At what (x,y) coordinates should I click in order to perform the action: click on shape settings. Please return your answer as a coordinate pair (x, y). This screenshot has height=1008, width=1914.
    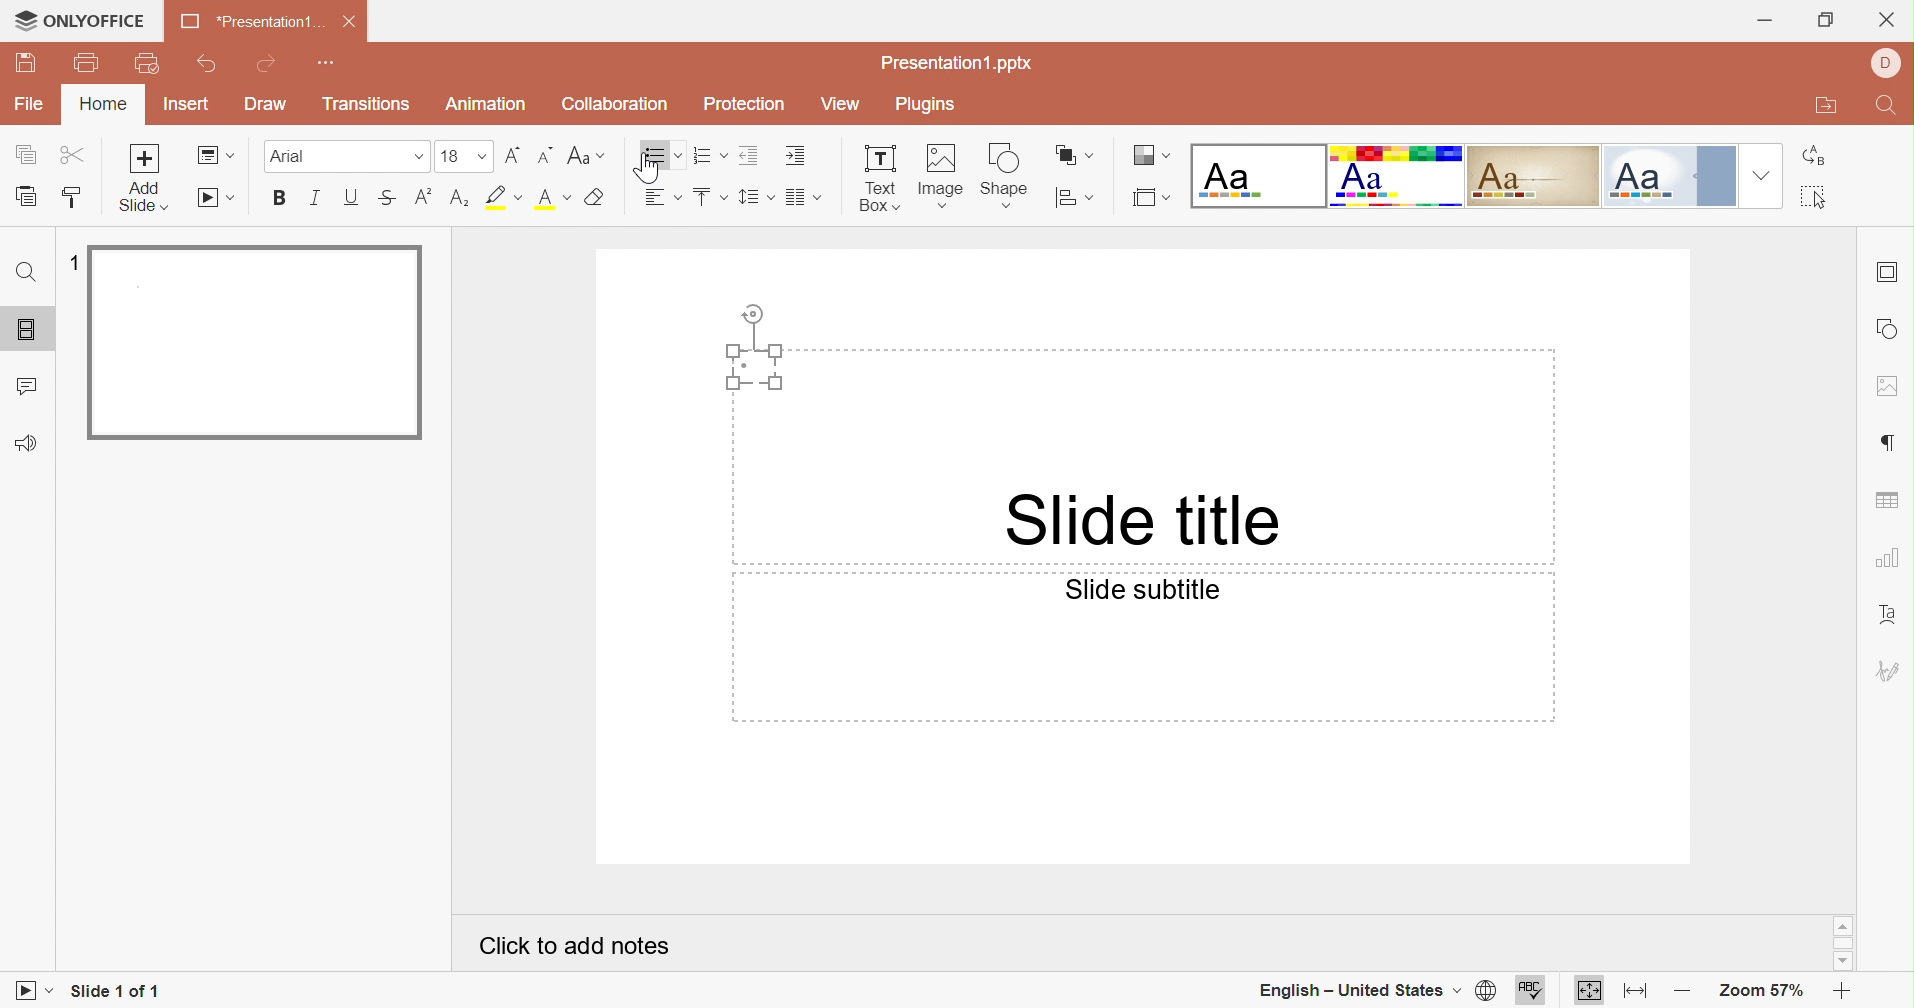
    Looking at the image, I should click on (1888, 327).